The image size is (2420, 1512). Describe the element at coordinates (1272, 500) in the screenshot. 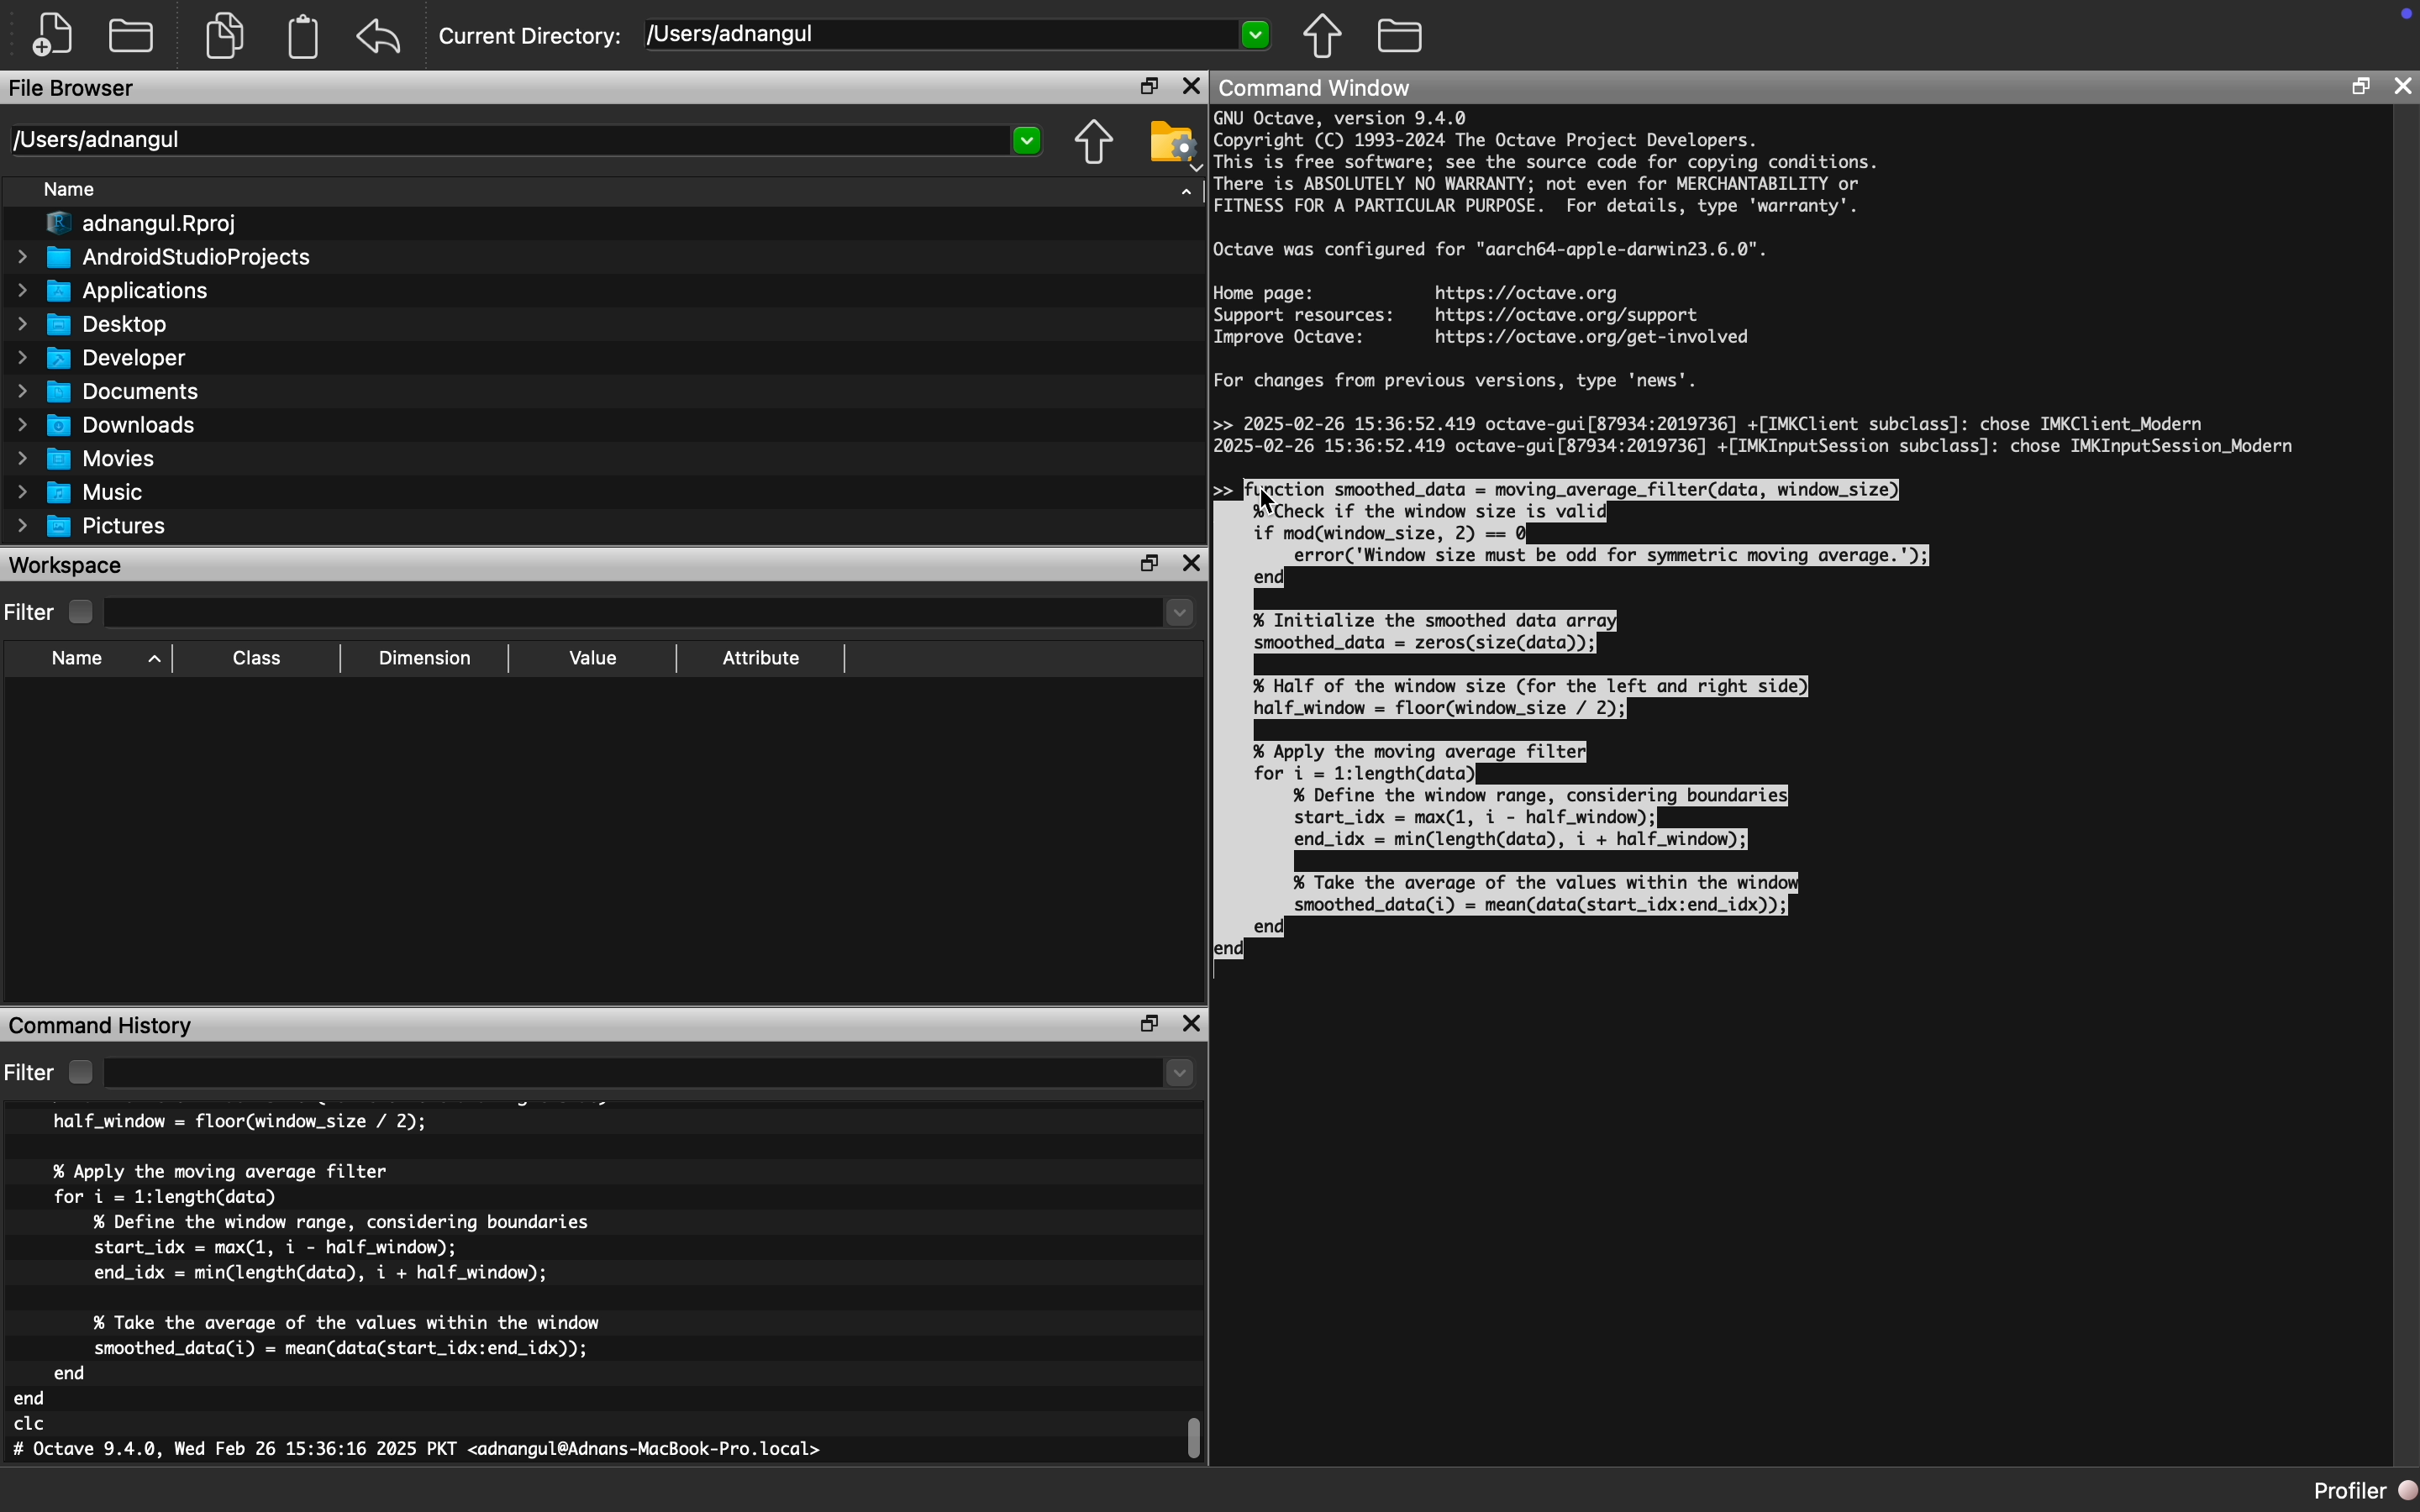

I see `Cursor` at that location.